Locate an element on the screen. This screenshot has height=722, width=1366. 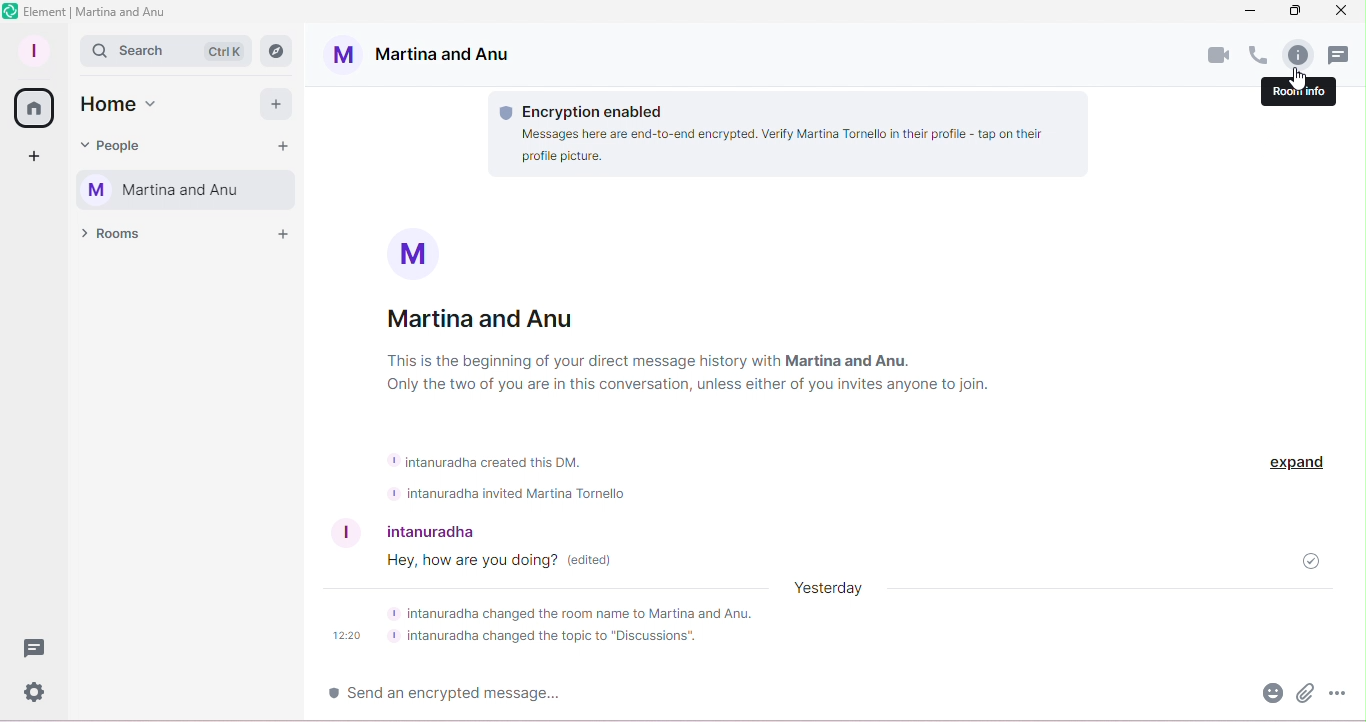
Room info is located at coordinates (1299, 56).